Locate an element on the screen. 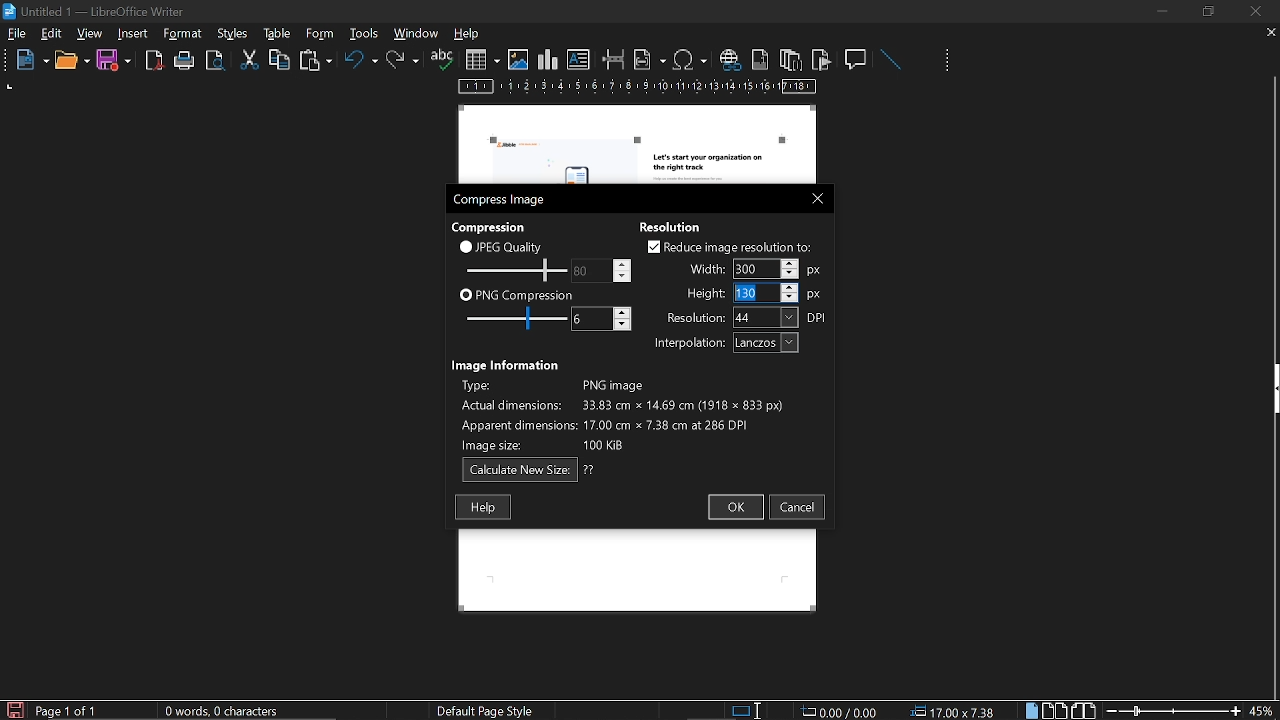  Image information is located at coordinates (508, 363).